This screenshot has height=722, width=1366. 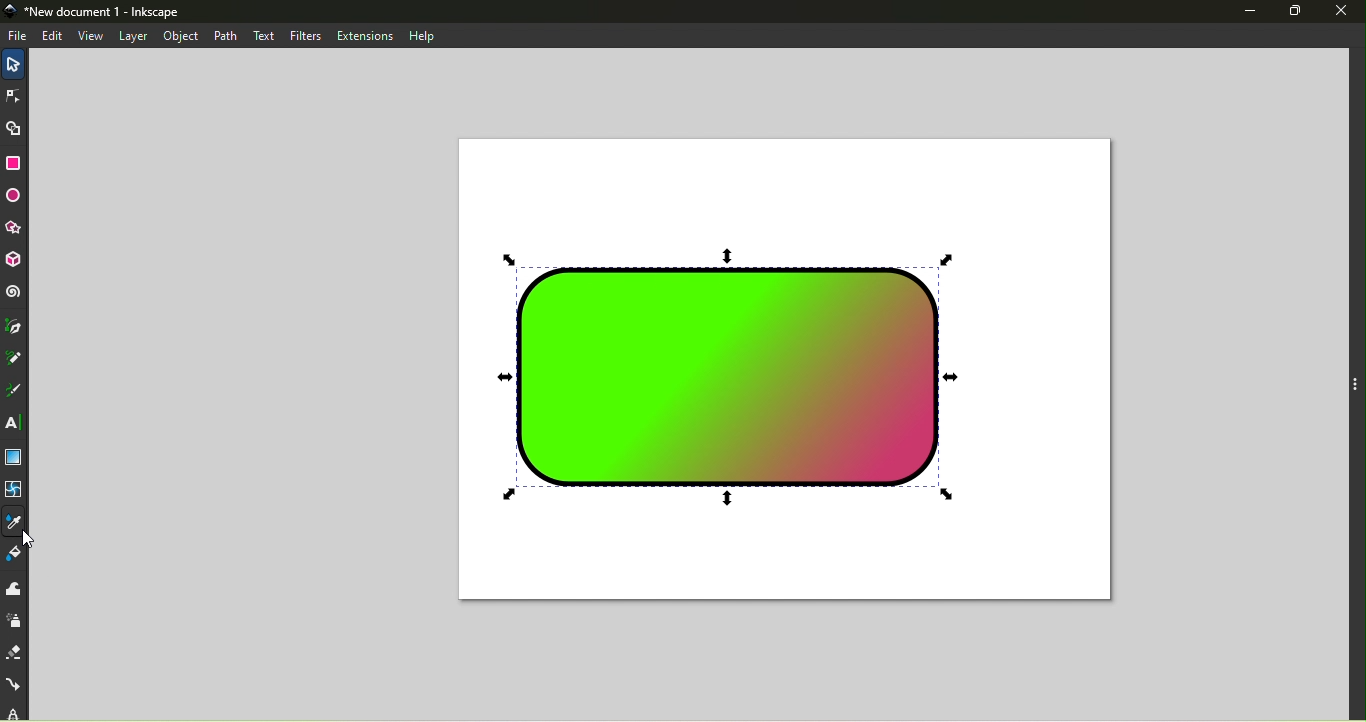 What do you see at coordinates (13, 458) in the screenshot?
I see `Gradient` at bounding box center [13, 458].